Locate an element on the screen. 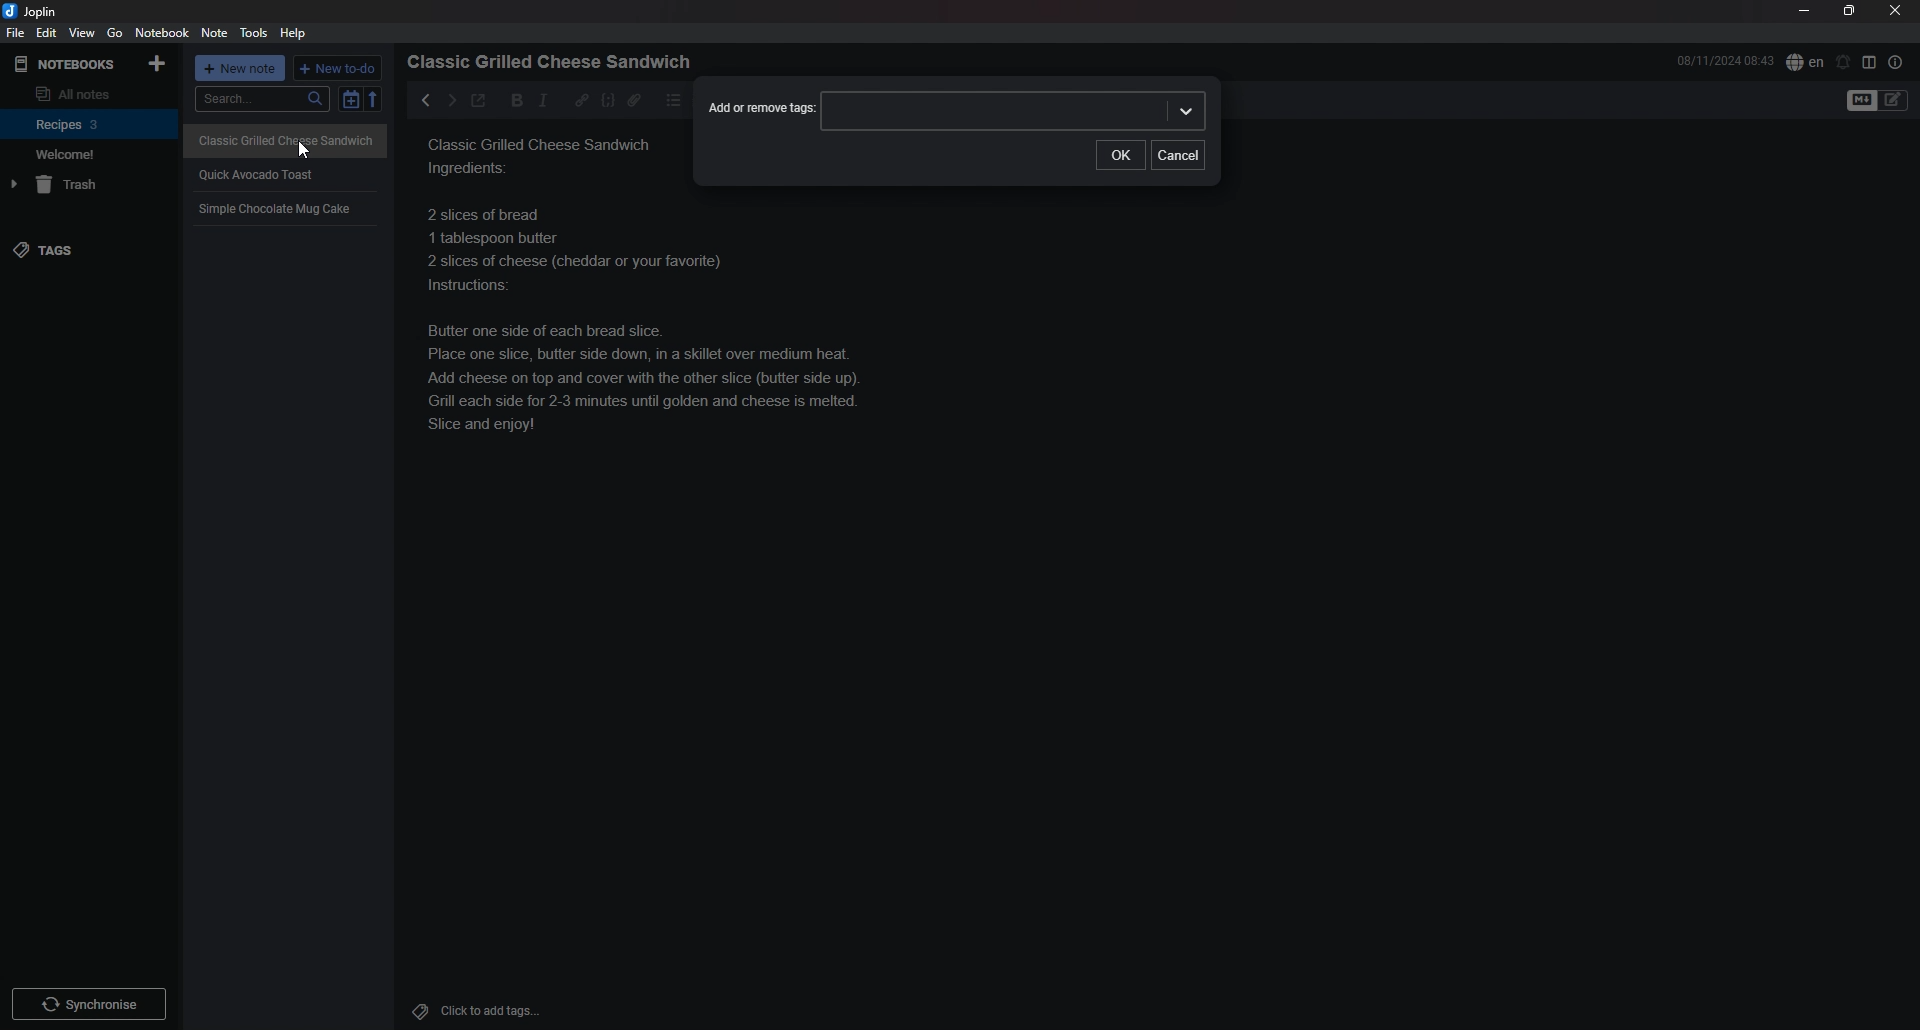 This screenshot has width=1920, height=1030. search is located at coordinates (262, 99).